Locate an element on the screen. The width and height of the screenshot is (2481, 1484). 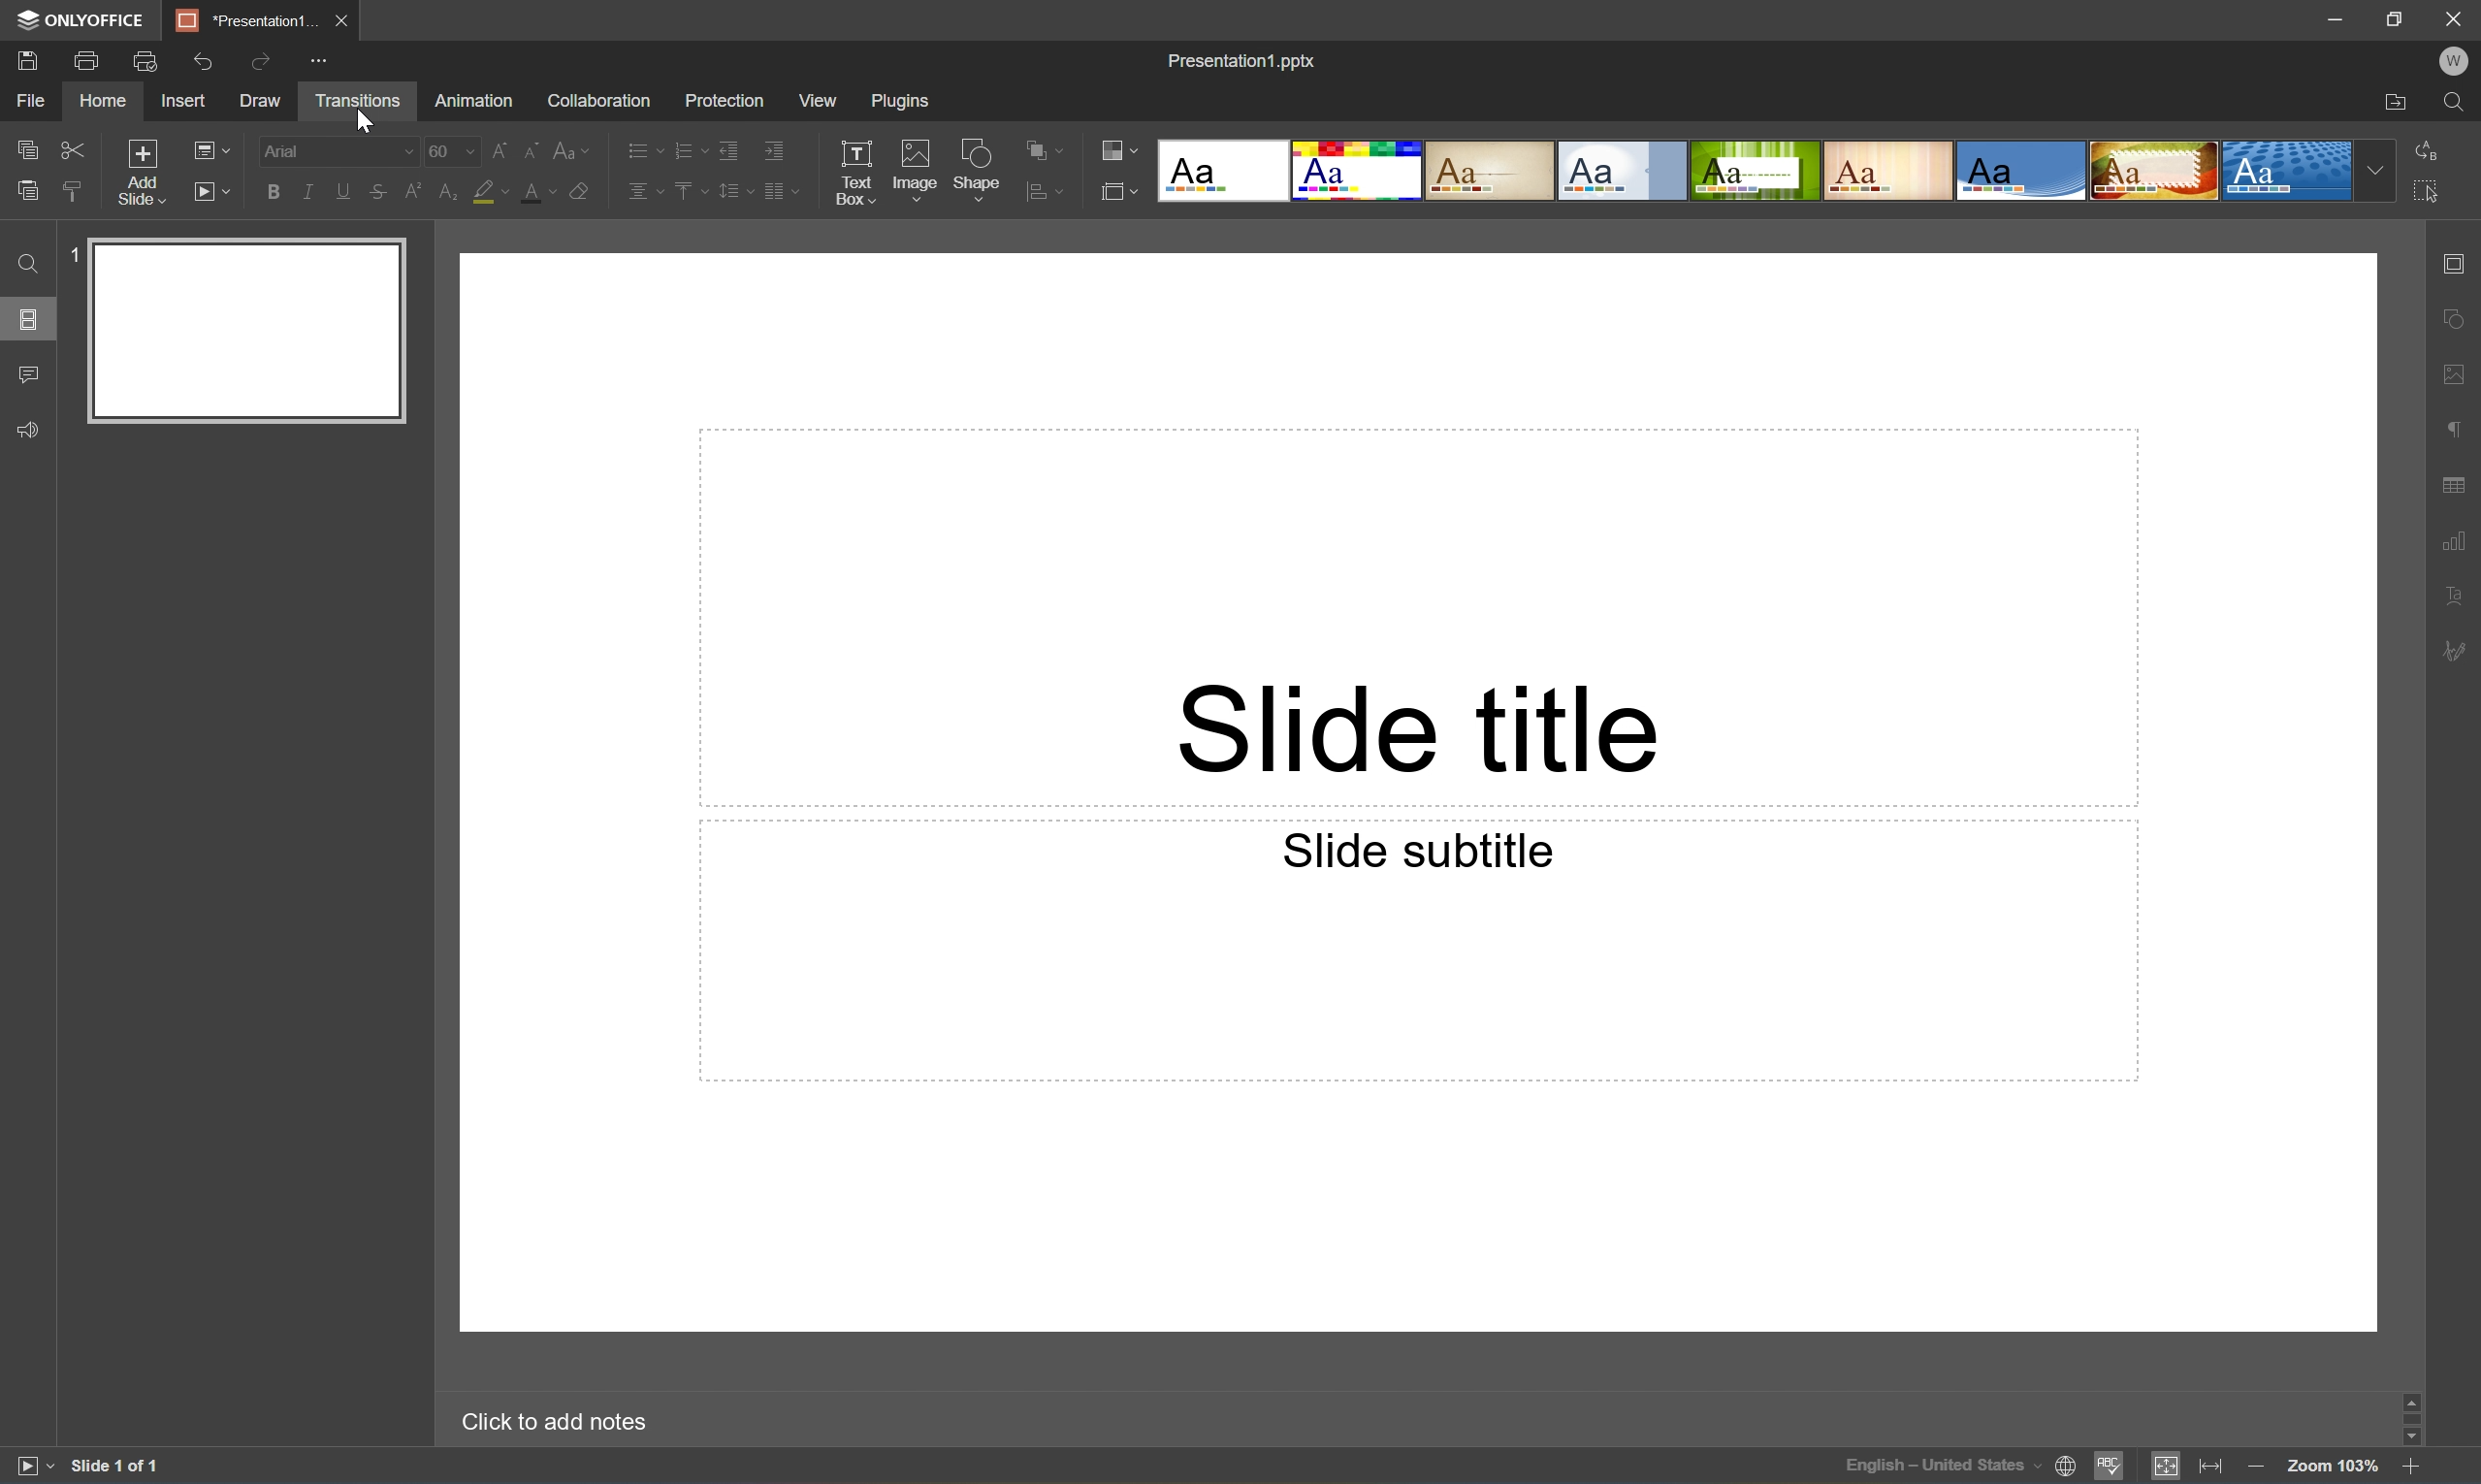
Green Leaf is located at coordinates (1757, 172).